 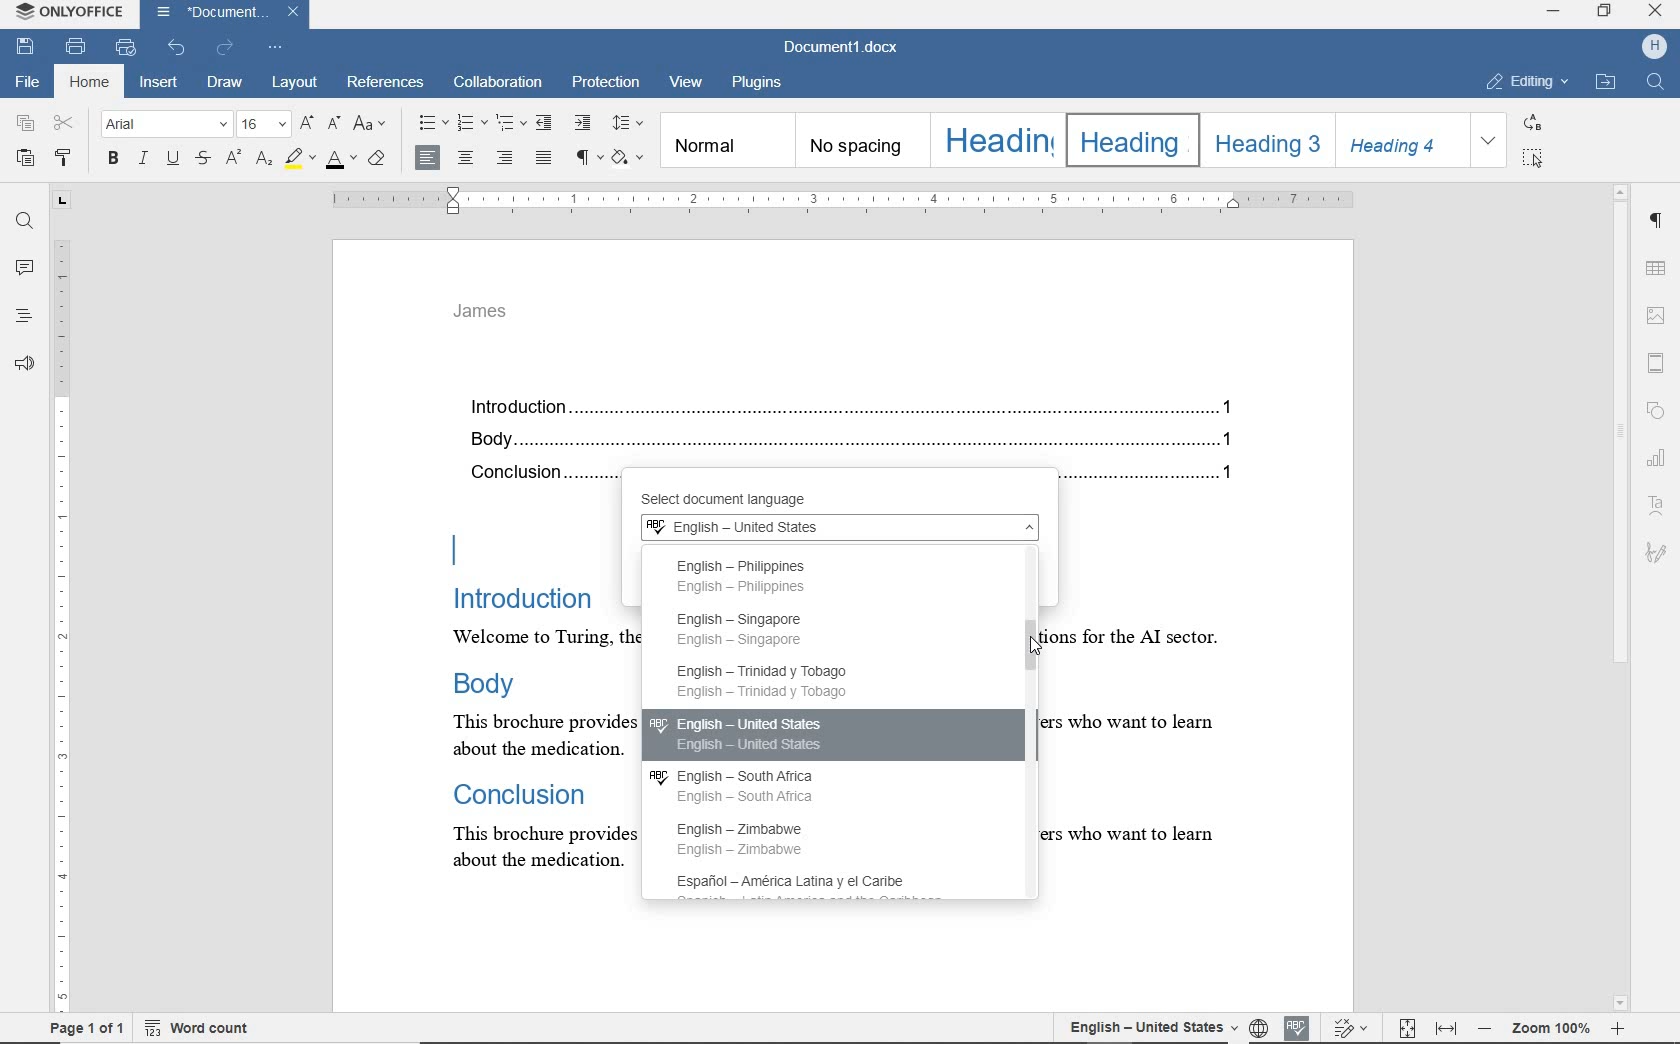 What do you see at coordinates (167, 125) in the screenshot?
I see `font` at bounding box center [167, 125].